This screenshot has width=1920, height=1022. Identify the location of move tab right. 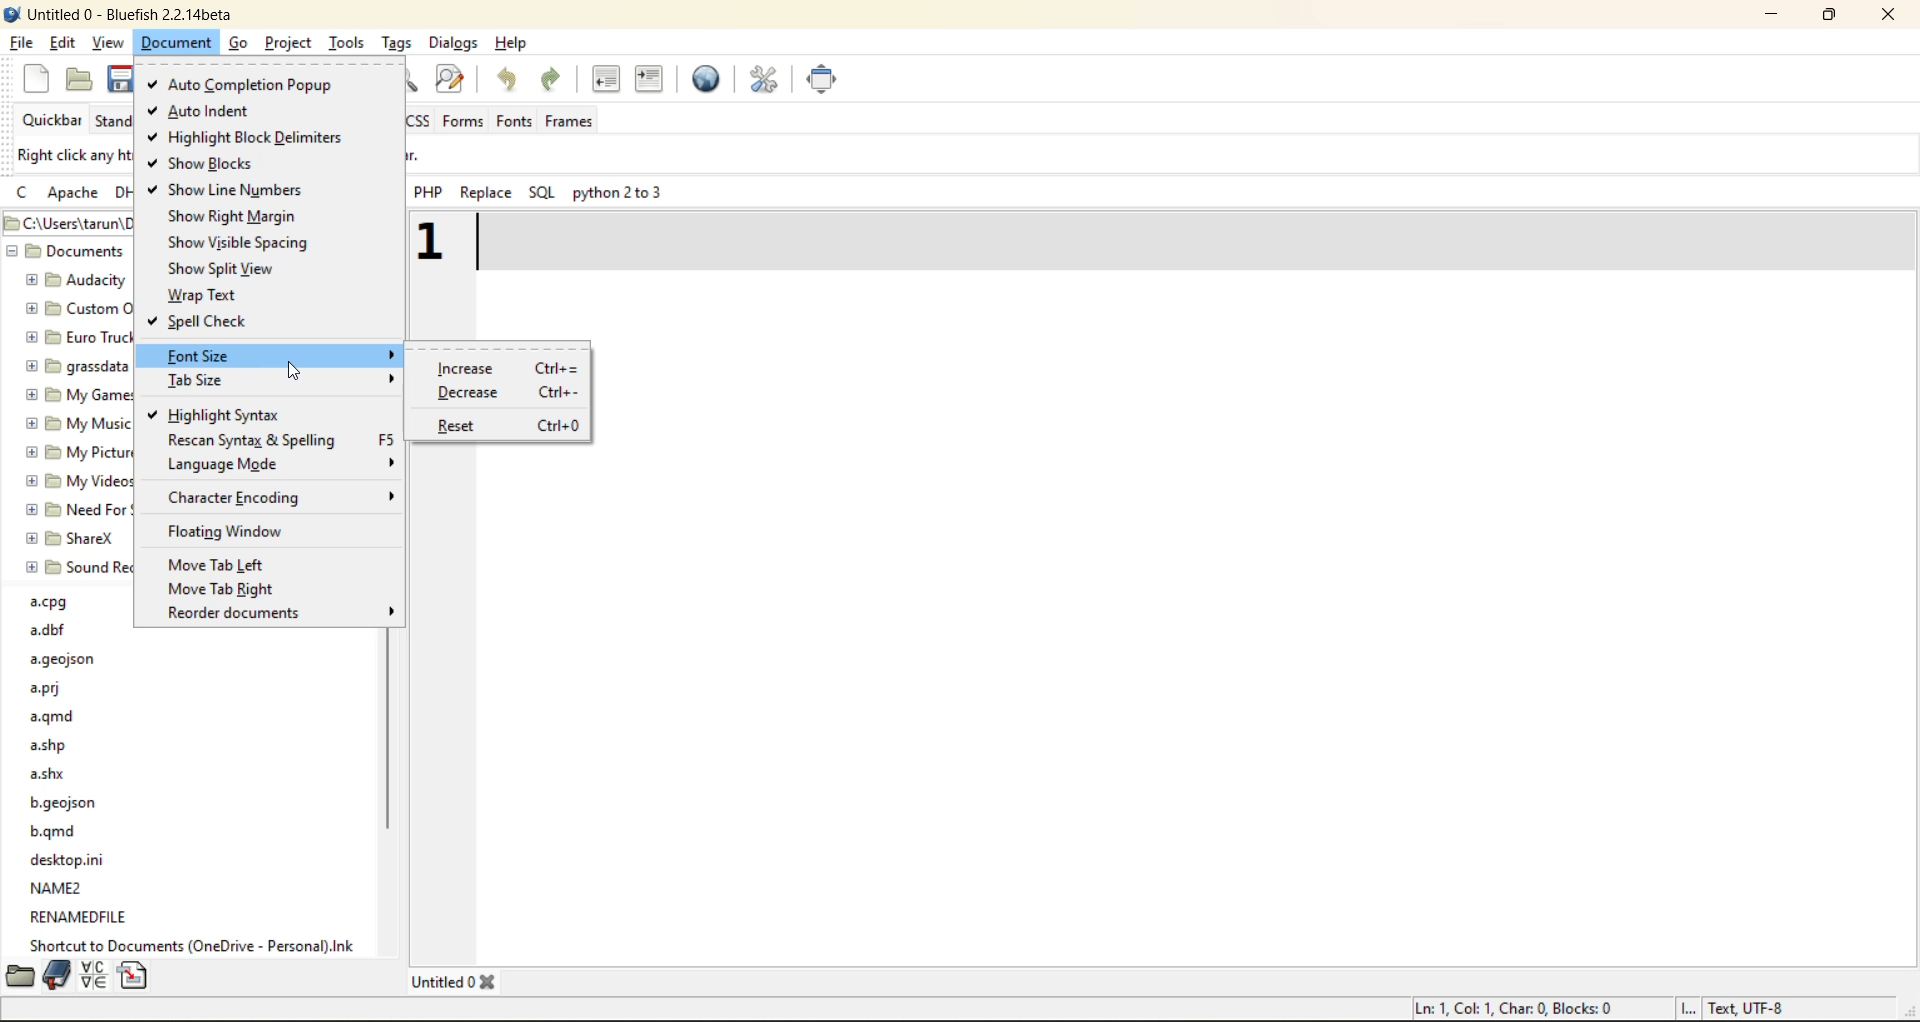
(225, 590).